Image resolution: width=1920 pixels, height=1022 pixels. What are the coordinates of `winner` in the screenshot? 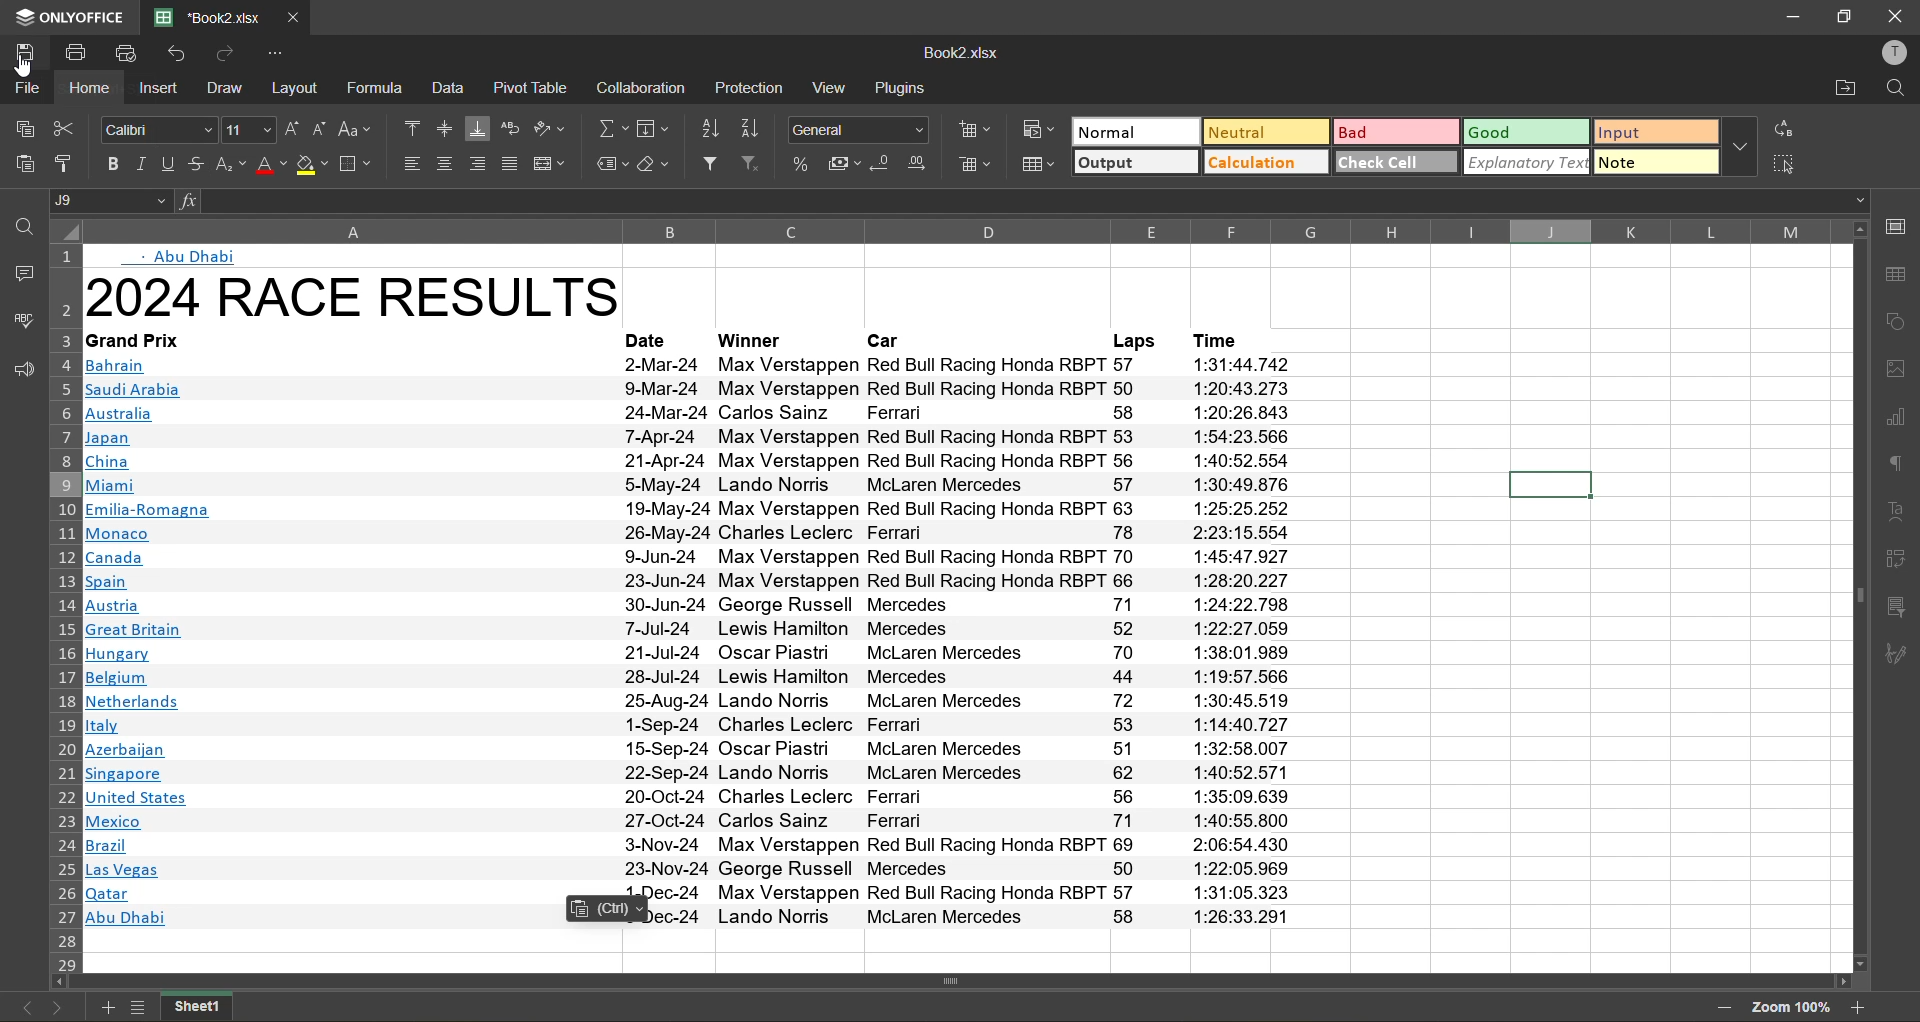 It's located at (757, 339).